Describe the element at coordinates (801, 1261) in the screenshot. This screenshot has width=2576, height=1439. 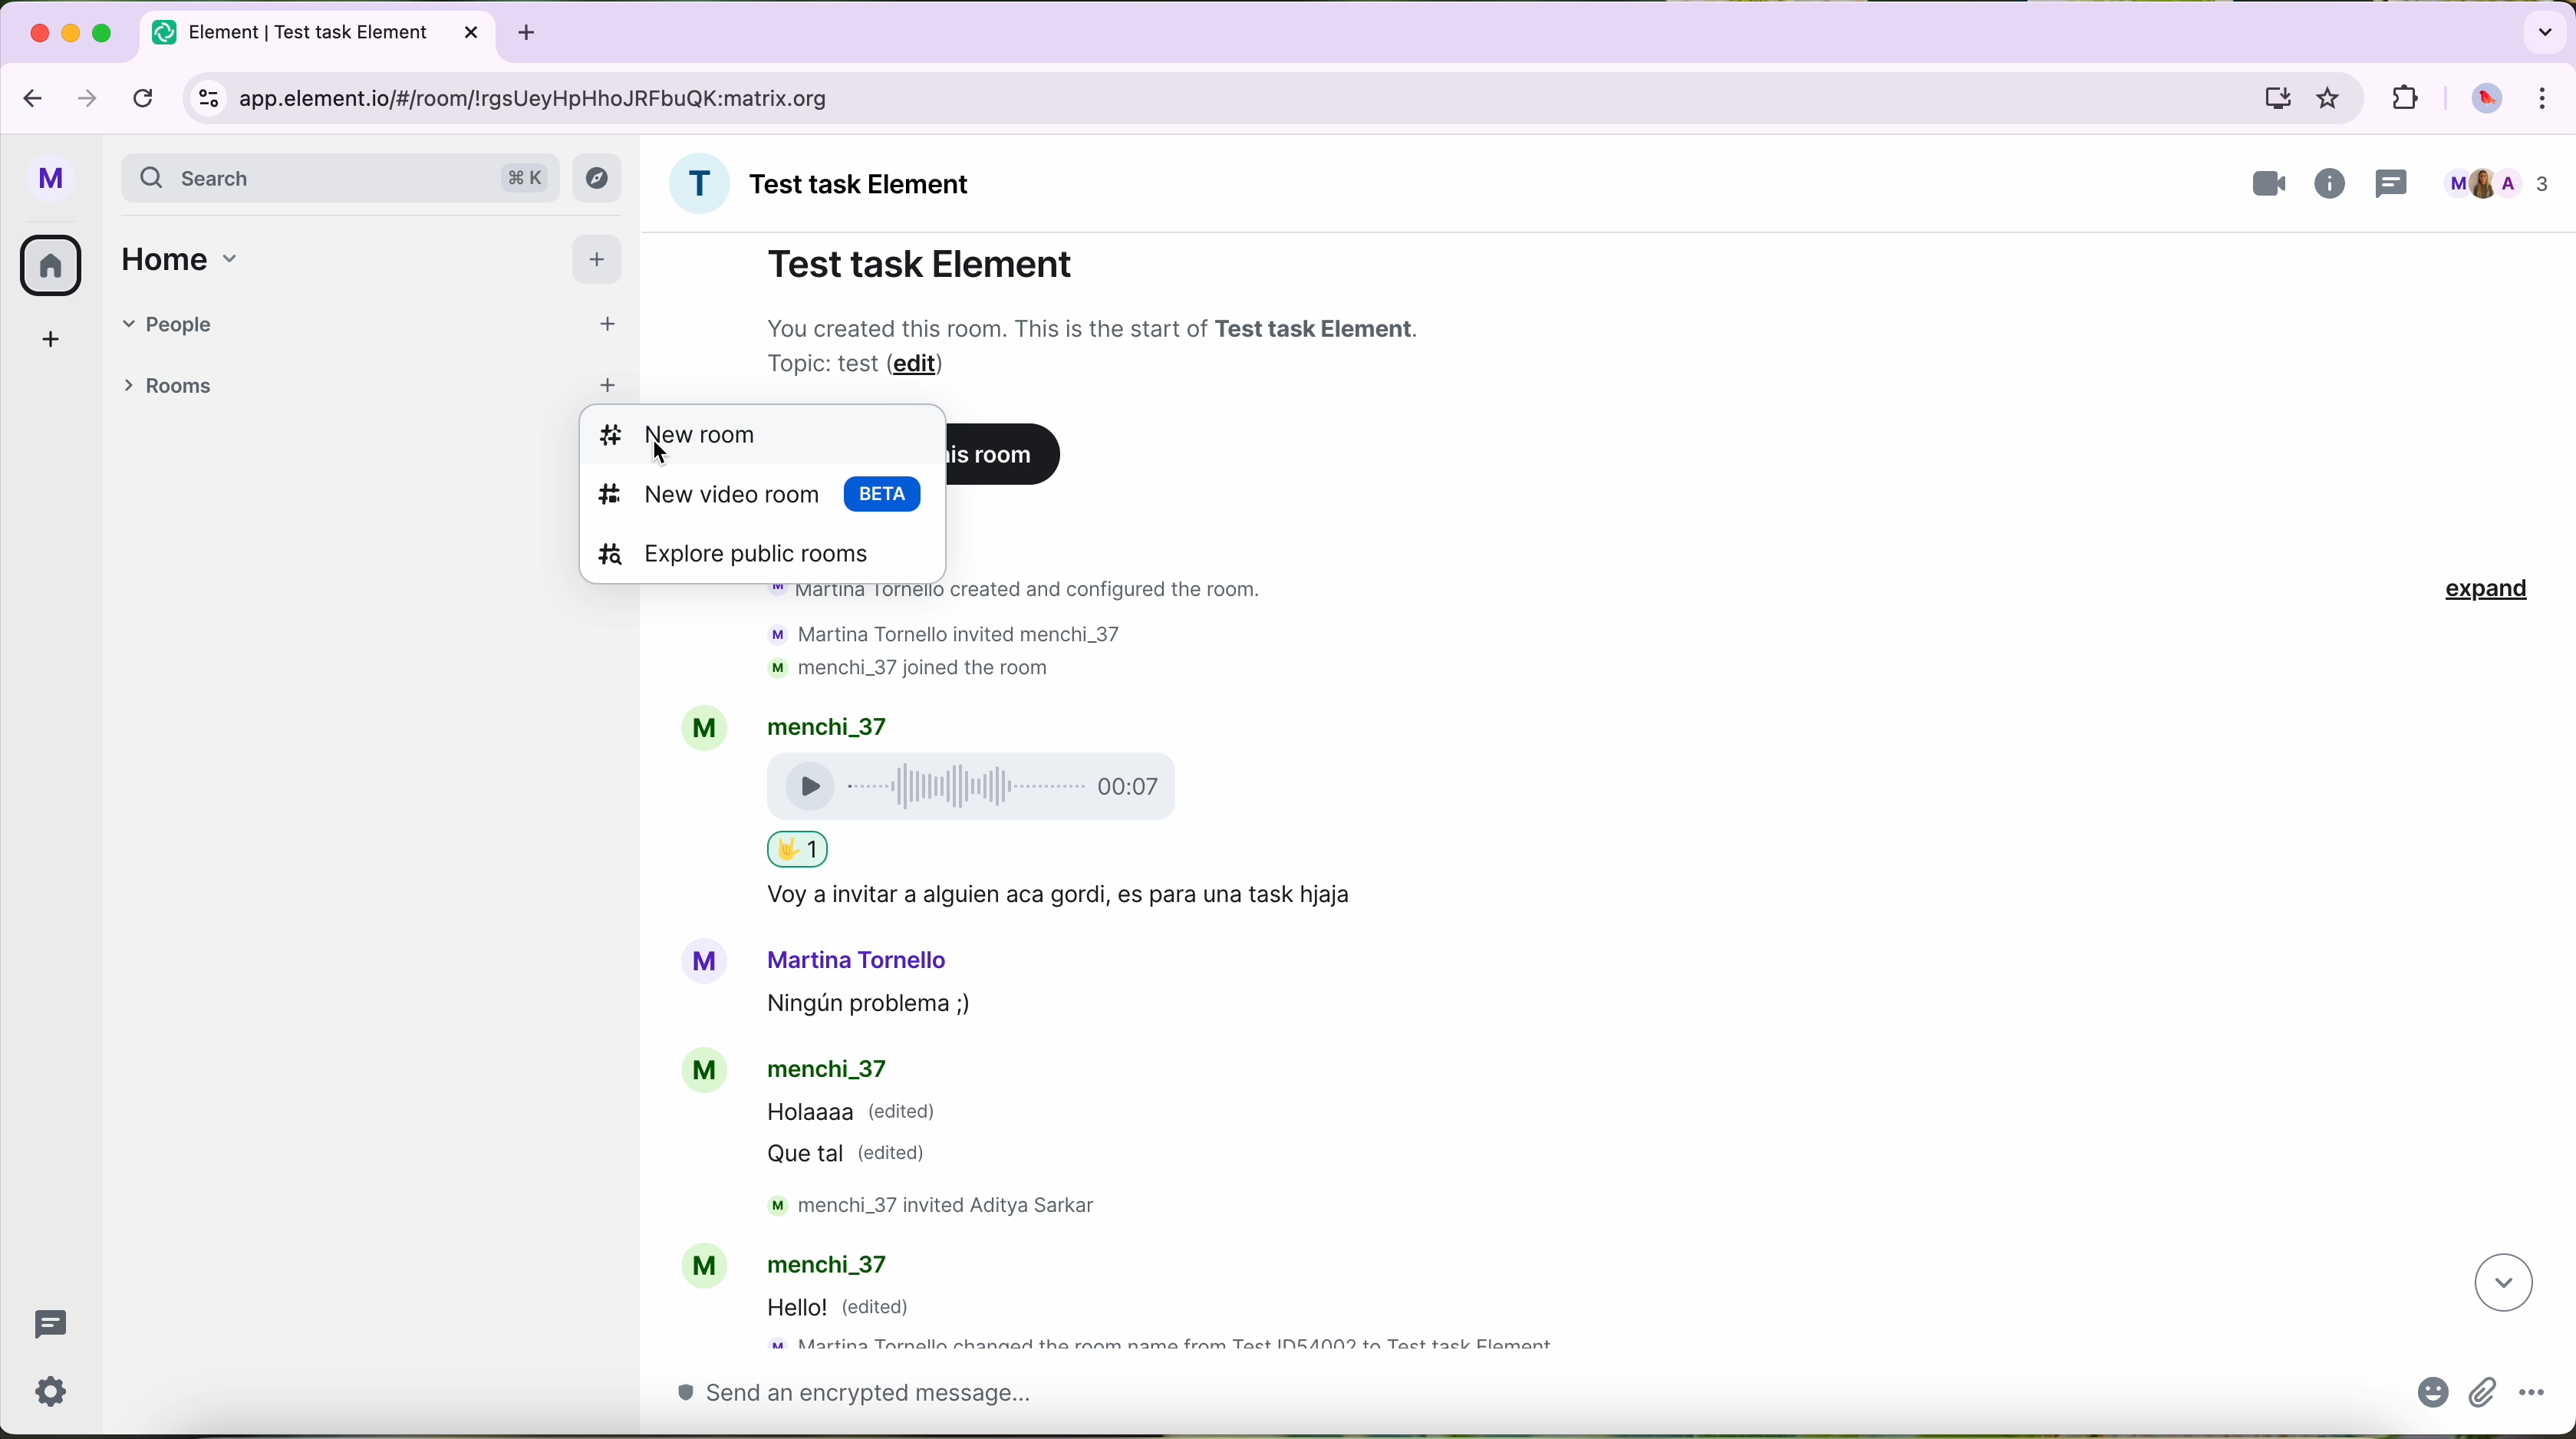
I see `account` at that location.